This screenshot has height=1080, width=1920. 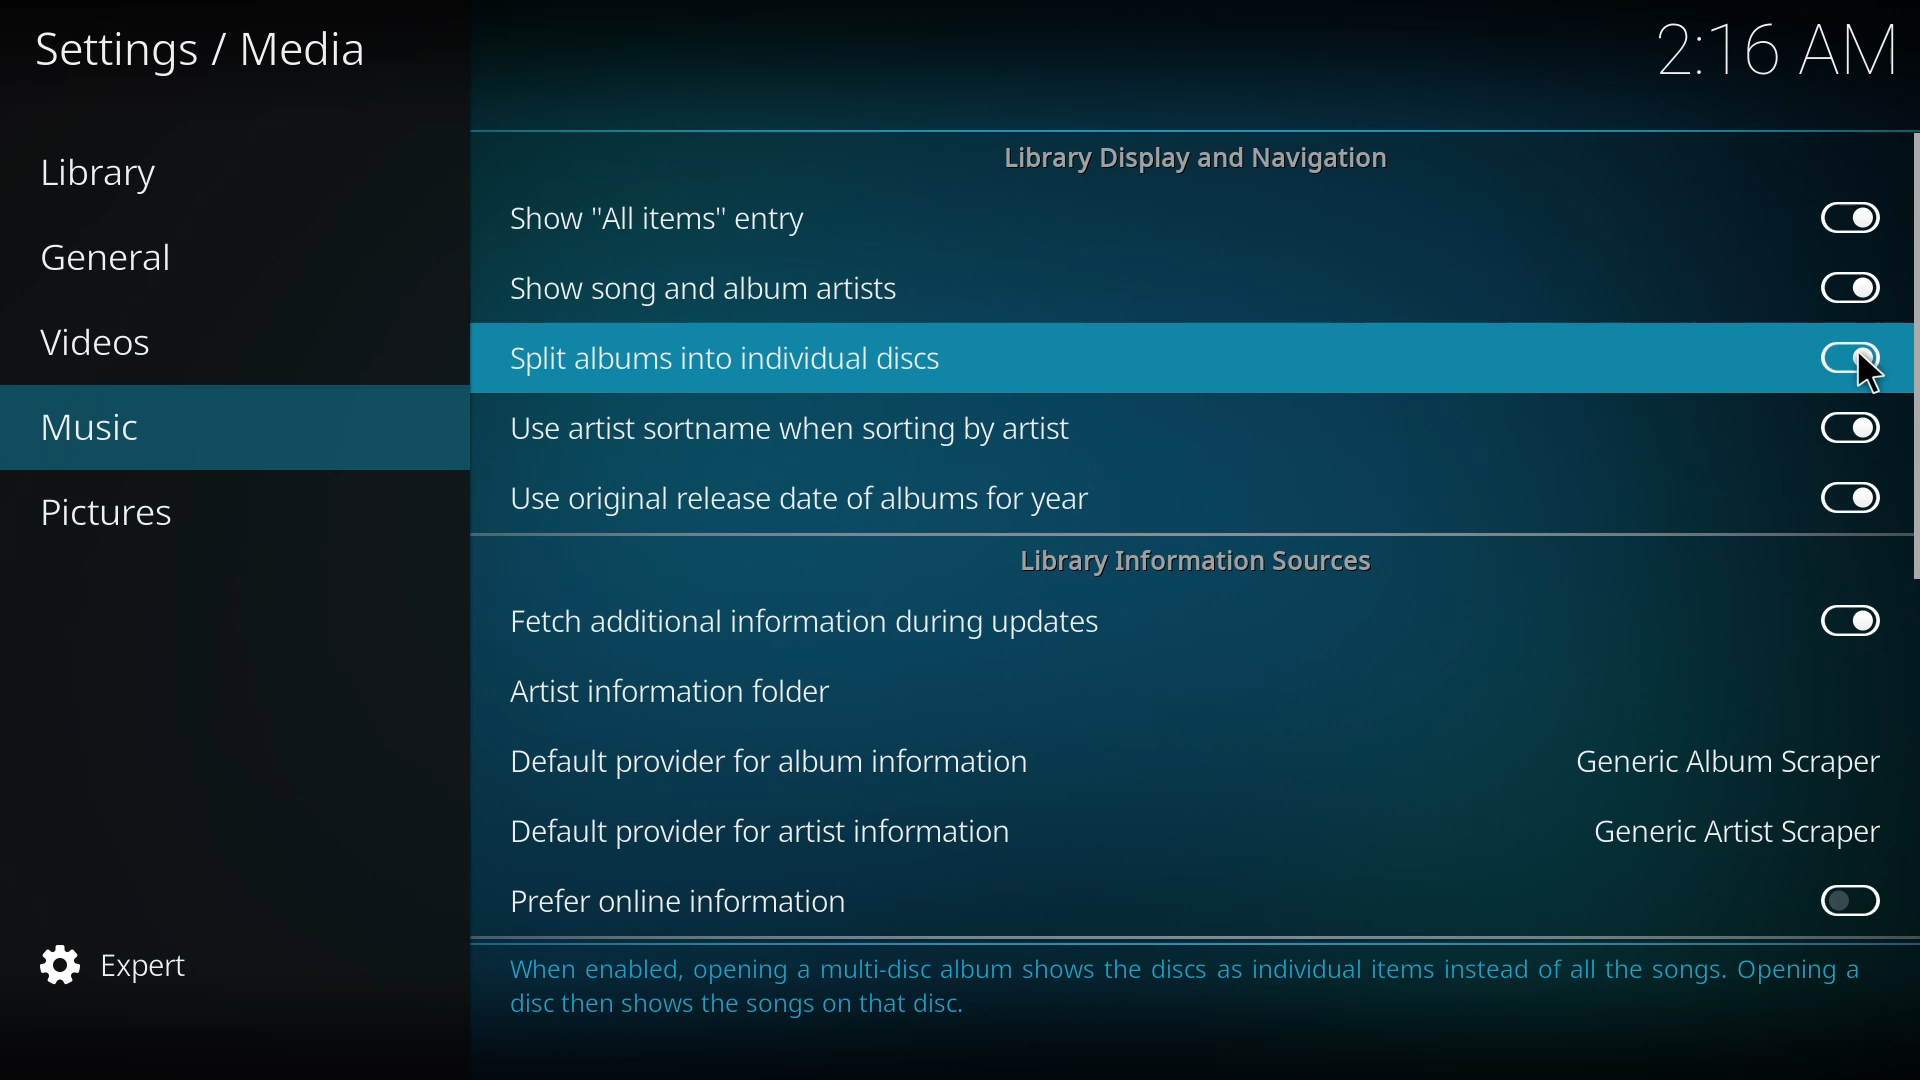 What do you see at coordinates (1843, 287) in the screenshot?
I see `enabled` at bounding box center [1843, 287].